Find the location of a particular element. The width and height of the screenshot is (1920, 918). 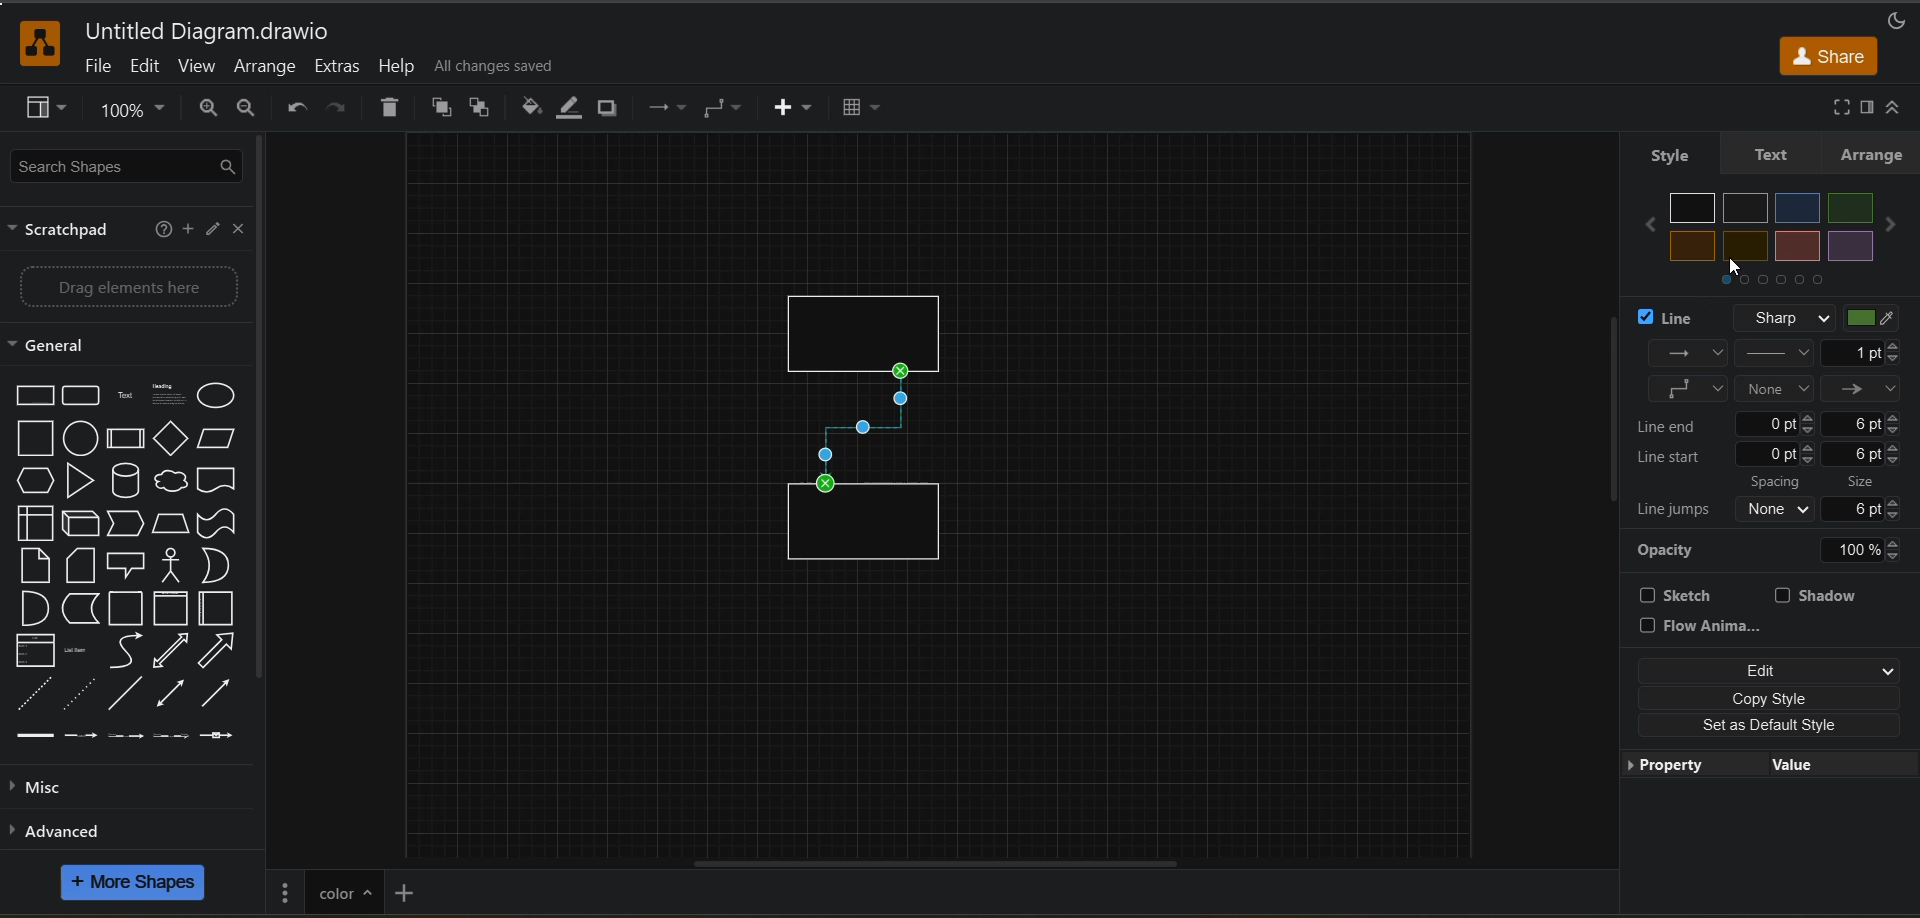

slide indicator is located at coordinates (1773, 284).